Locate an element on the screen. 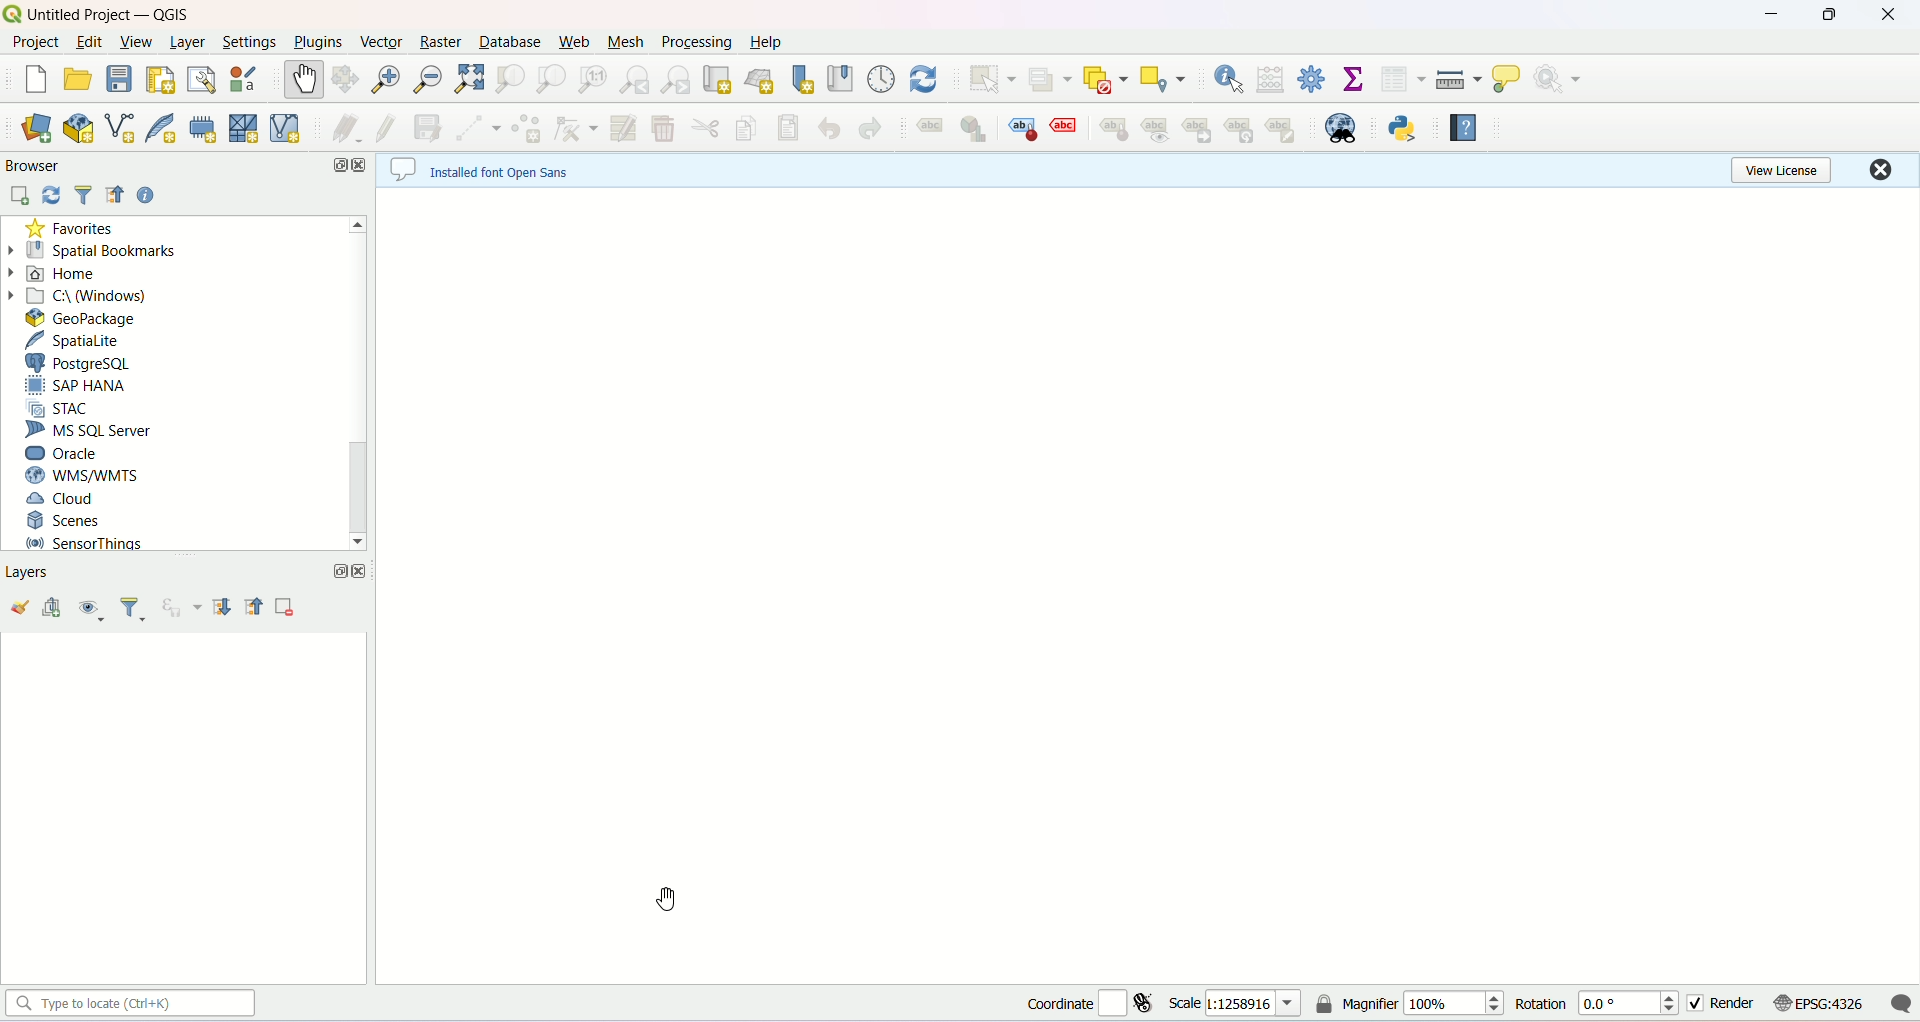 The image size is (1920, 1022). maximize is located at coordinates (338, 573).